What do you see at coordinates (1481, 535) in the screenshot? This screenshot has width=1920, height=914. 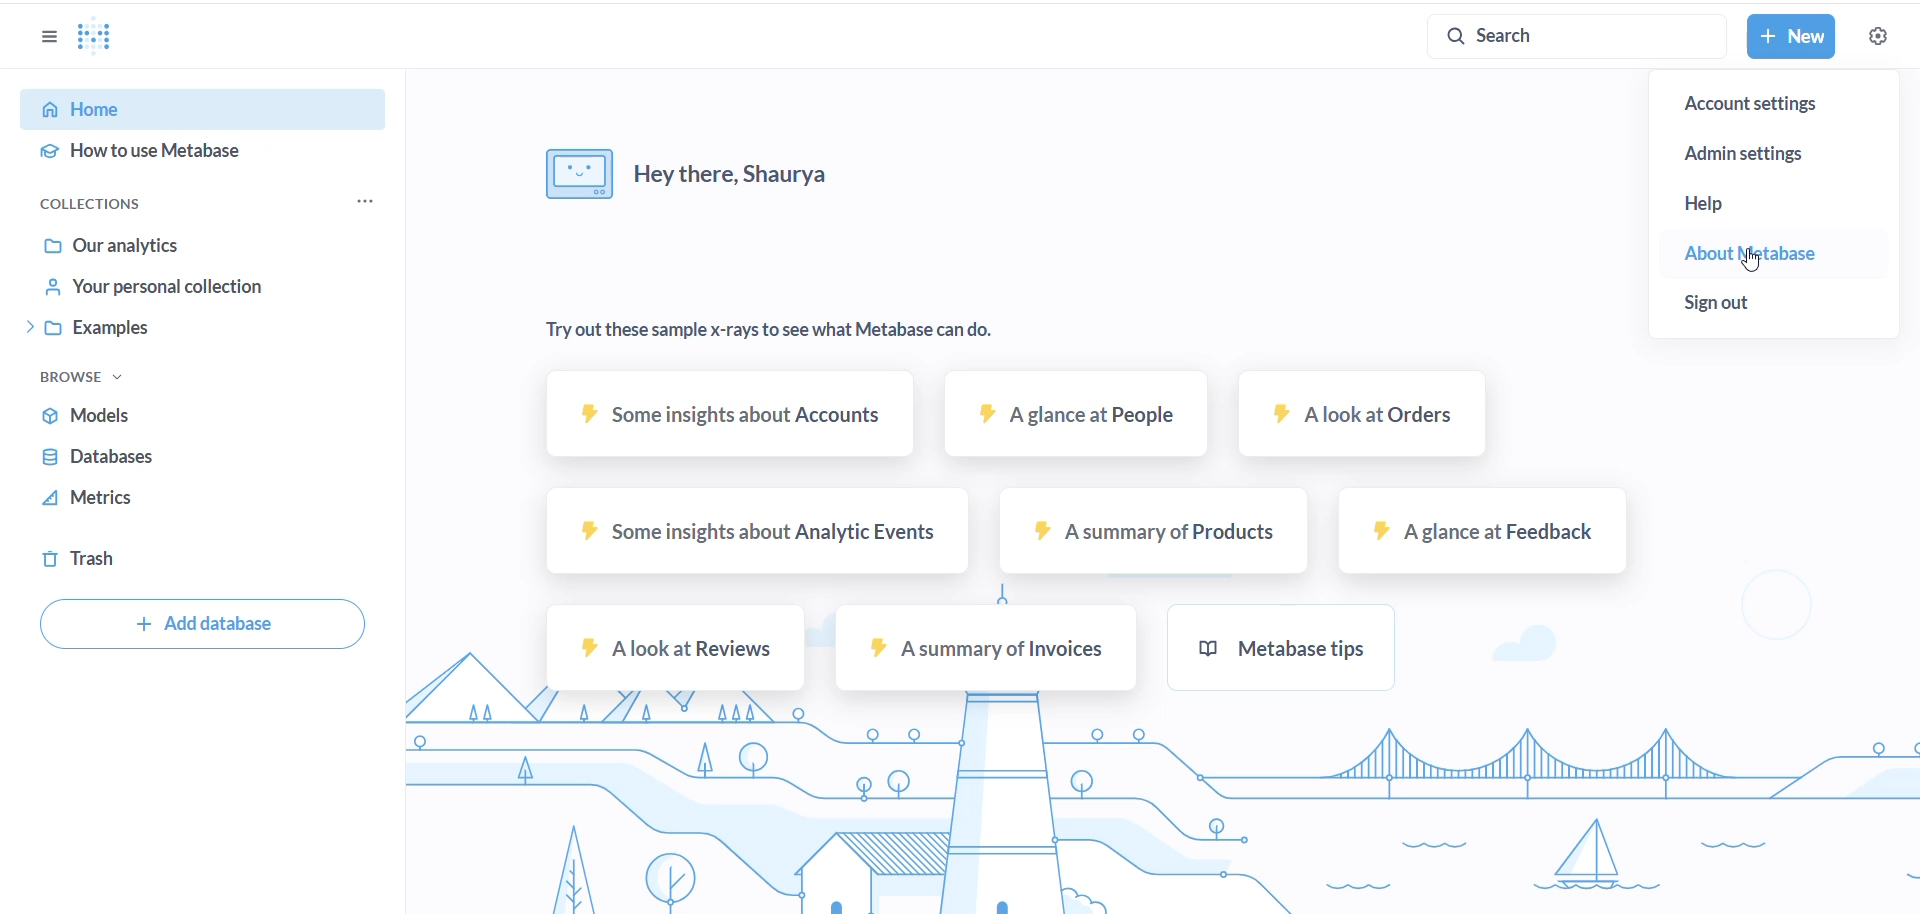 I see `A glance at feedback` at bounding box center [1481, 535].